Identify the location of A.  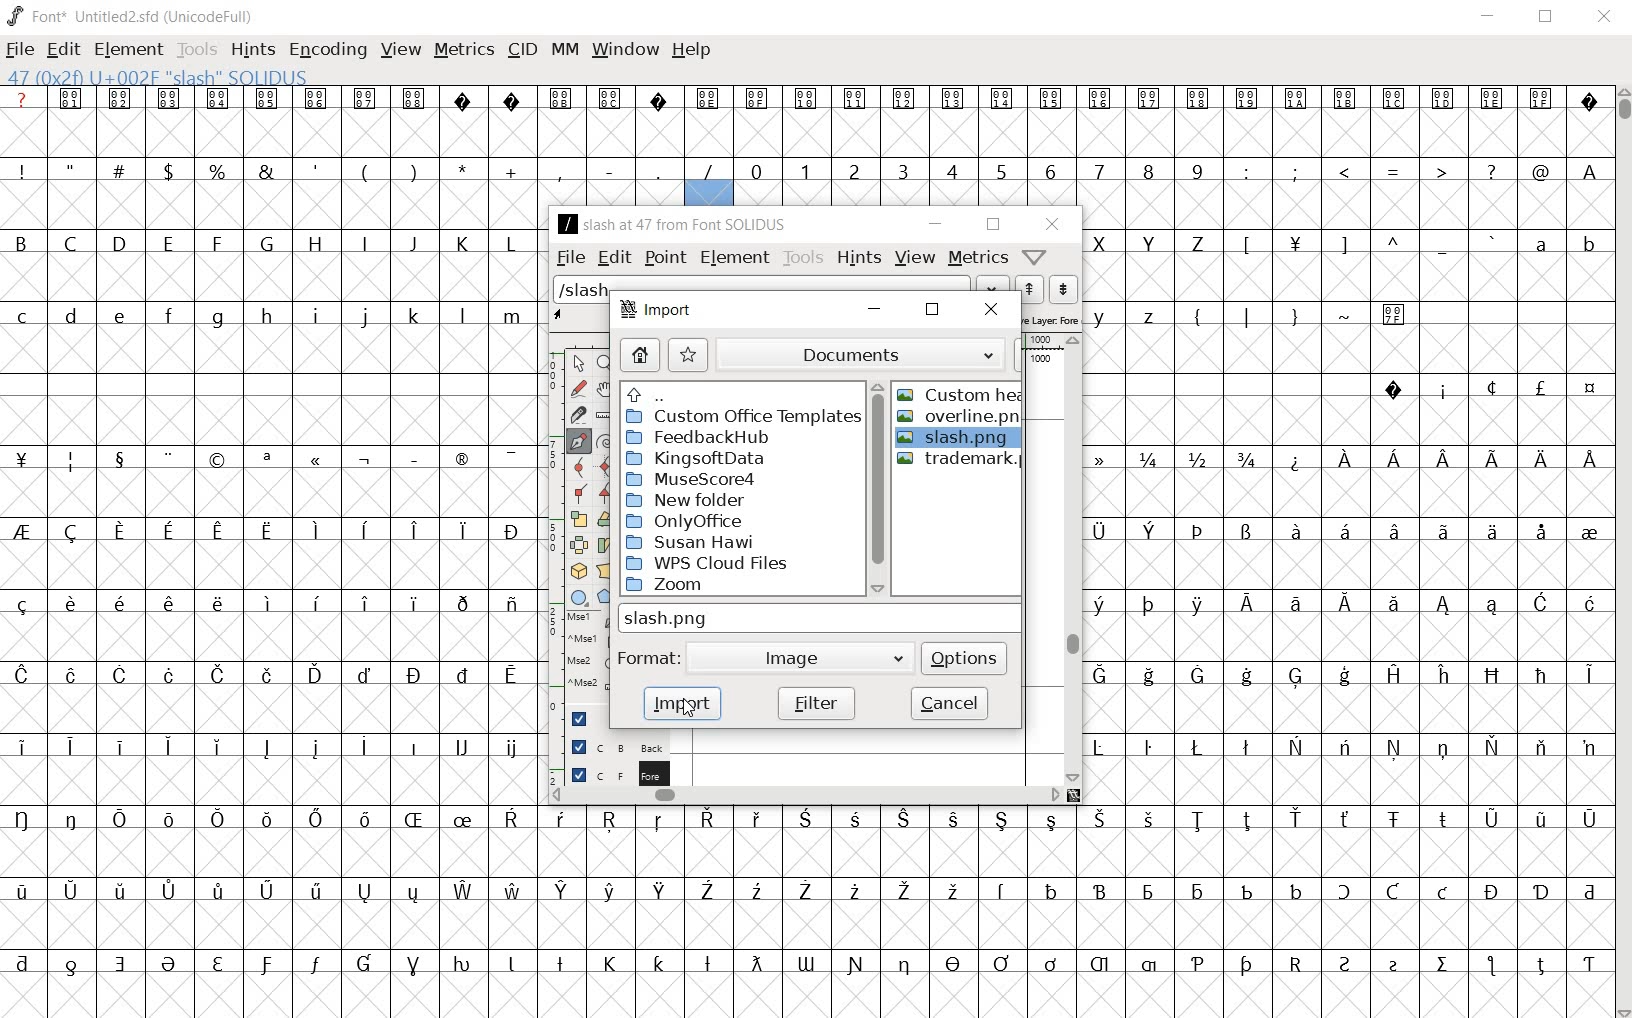
(1585, 170).